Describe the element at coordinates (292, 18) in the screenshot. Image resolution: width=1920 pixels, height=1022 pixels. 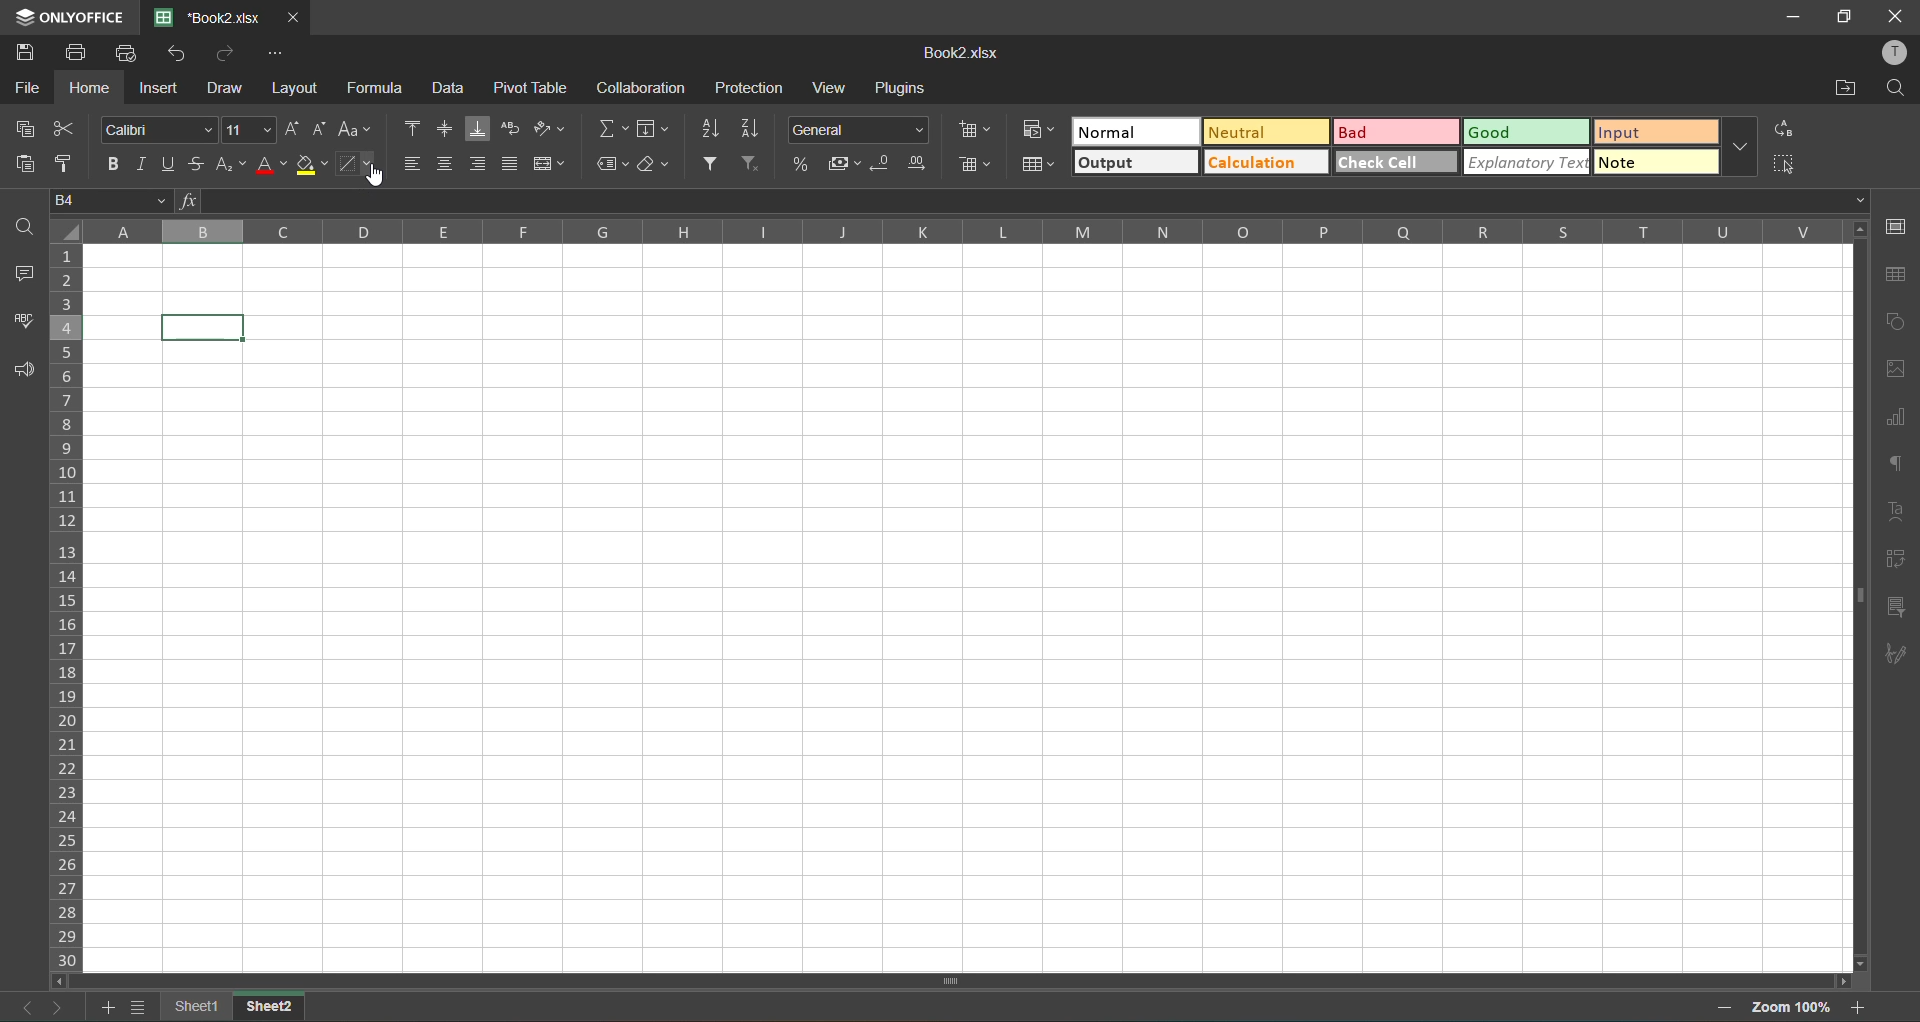
I see `close tab` at that location.